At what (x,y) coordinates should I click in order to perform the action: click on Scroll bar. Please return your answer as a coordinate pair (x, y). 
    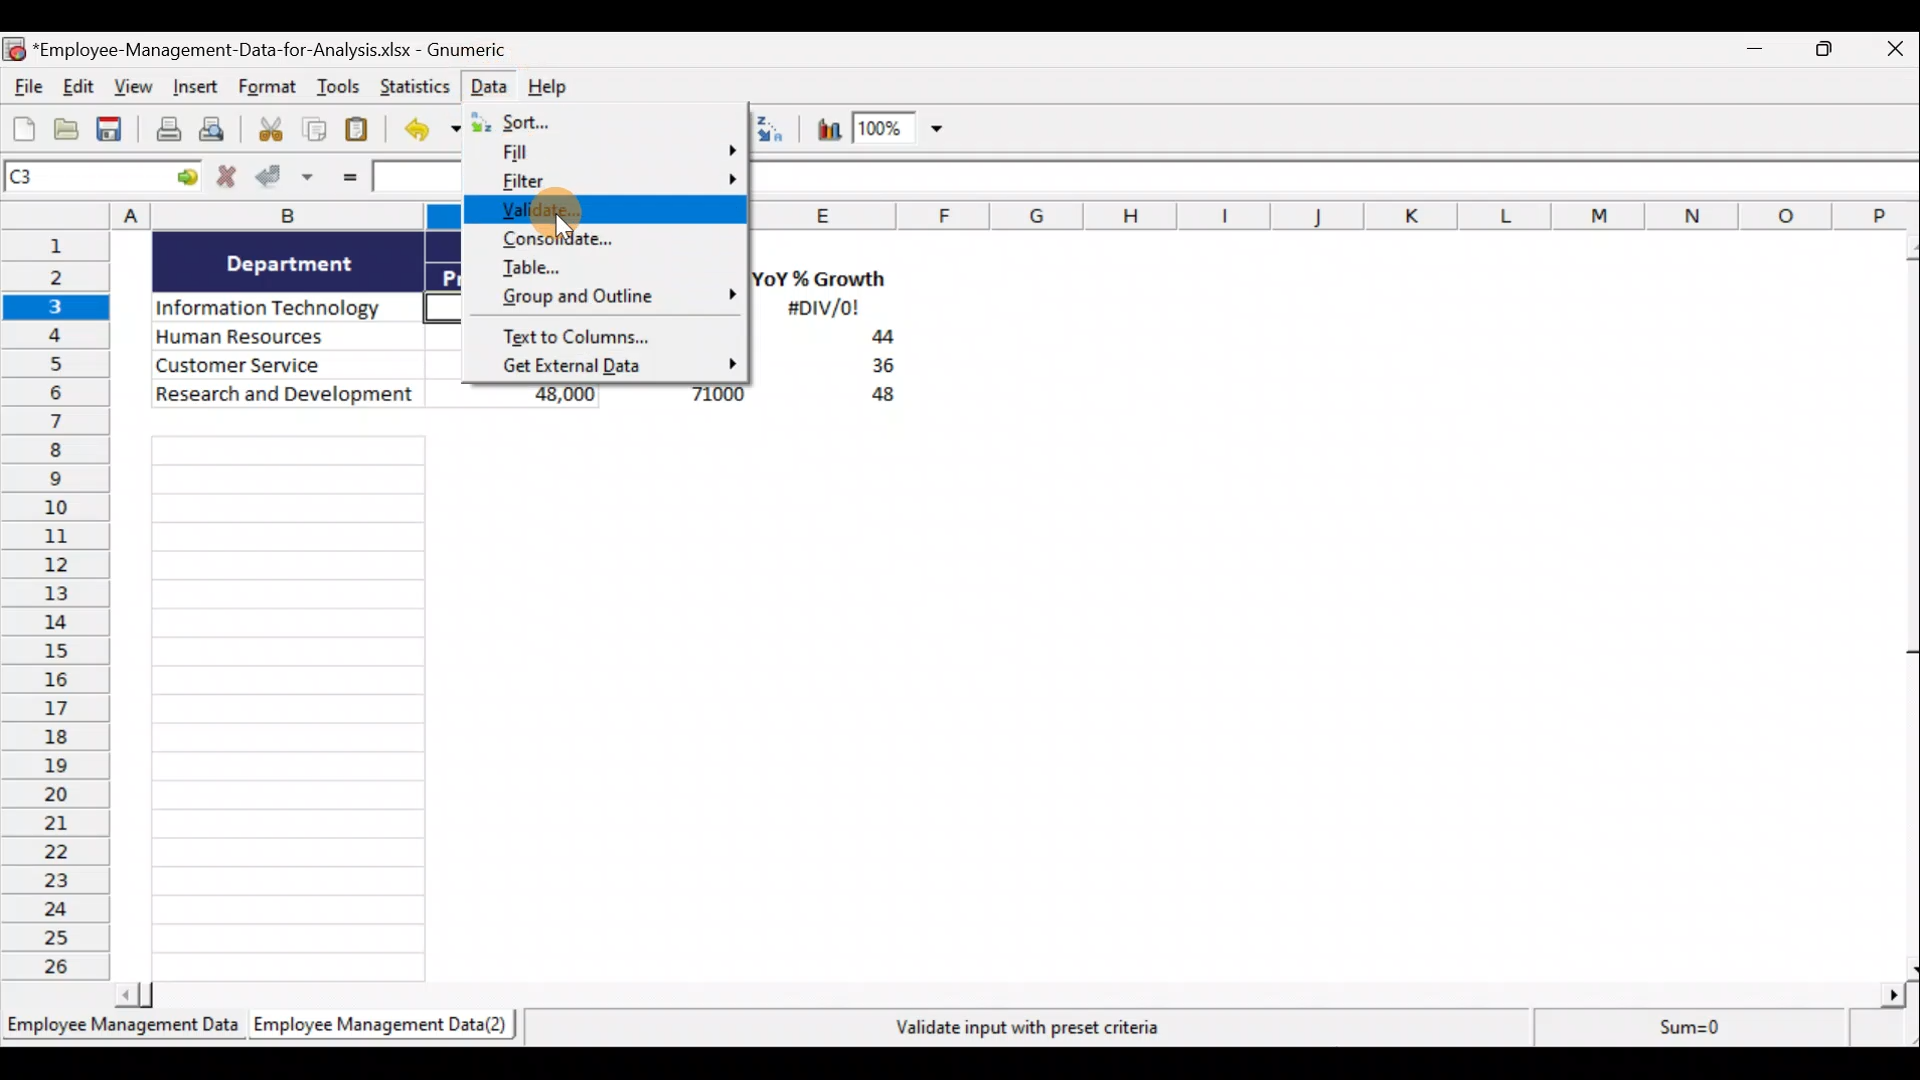
    Looking at the image, I should click on (1903, 603).